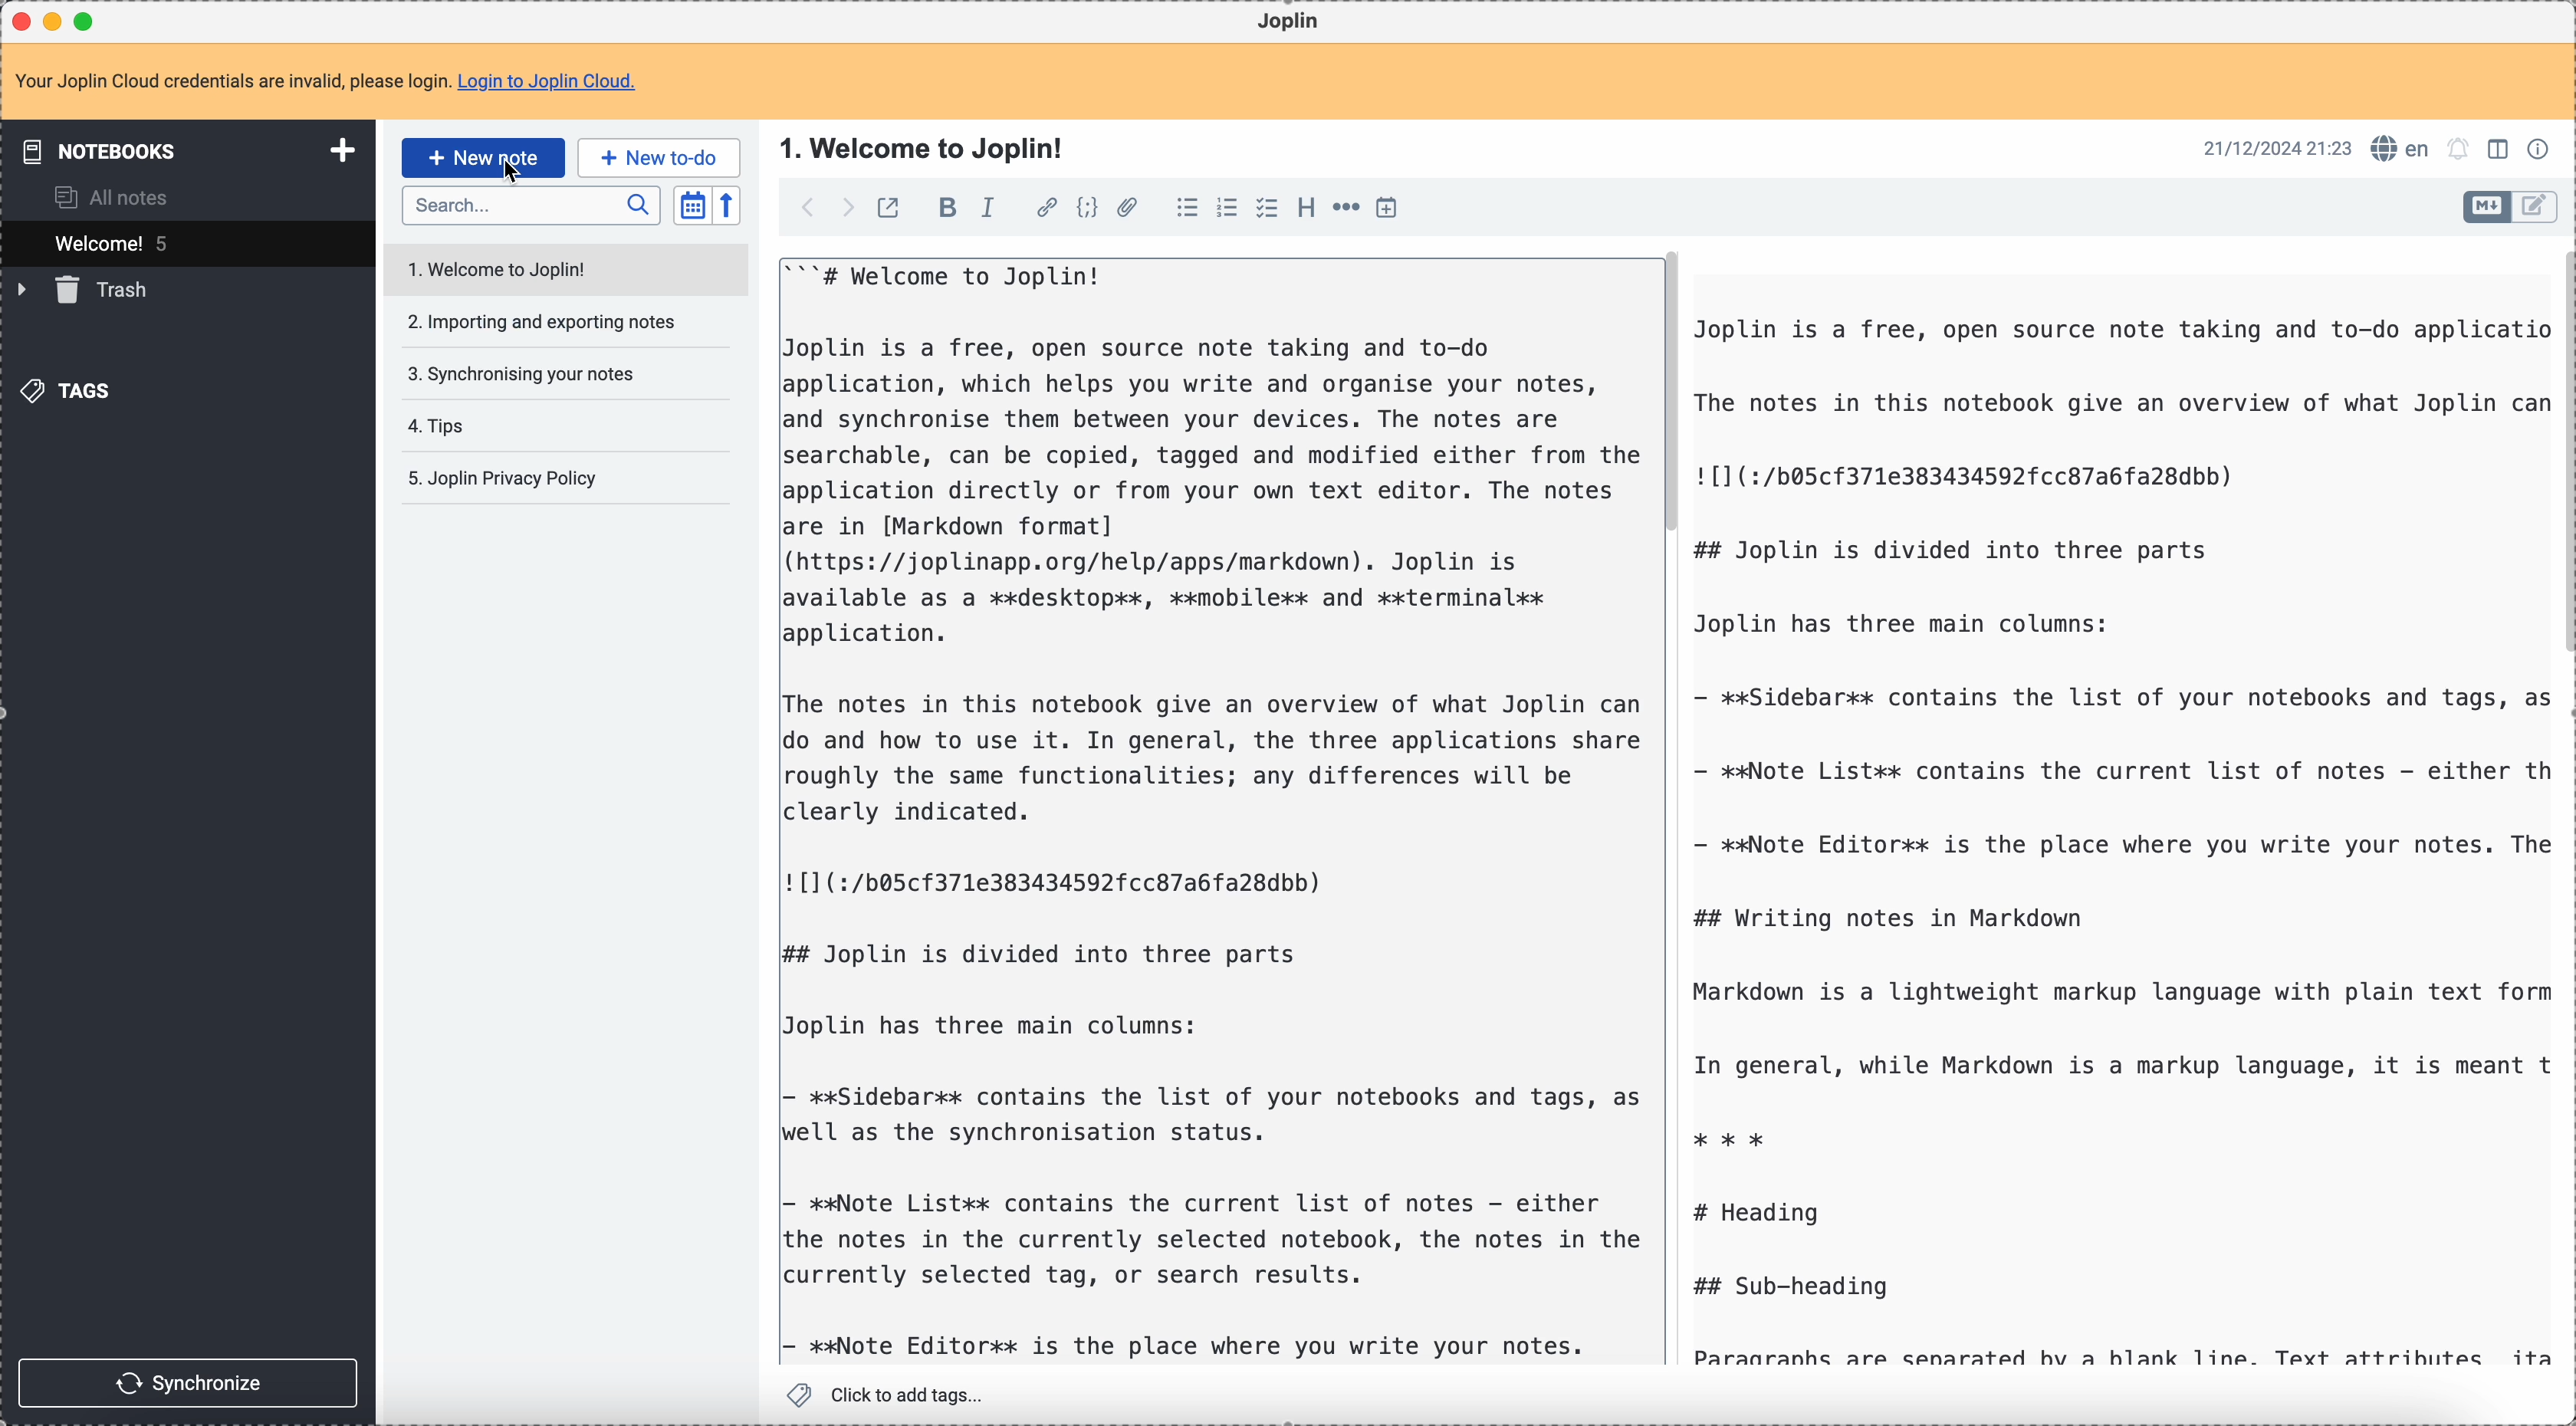 This screenshot has height=1426, width=2576. Describe the element at coordinates (1672, 394) in the screenshot. I see `scroll bar` at that location.